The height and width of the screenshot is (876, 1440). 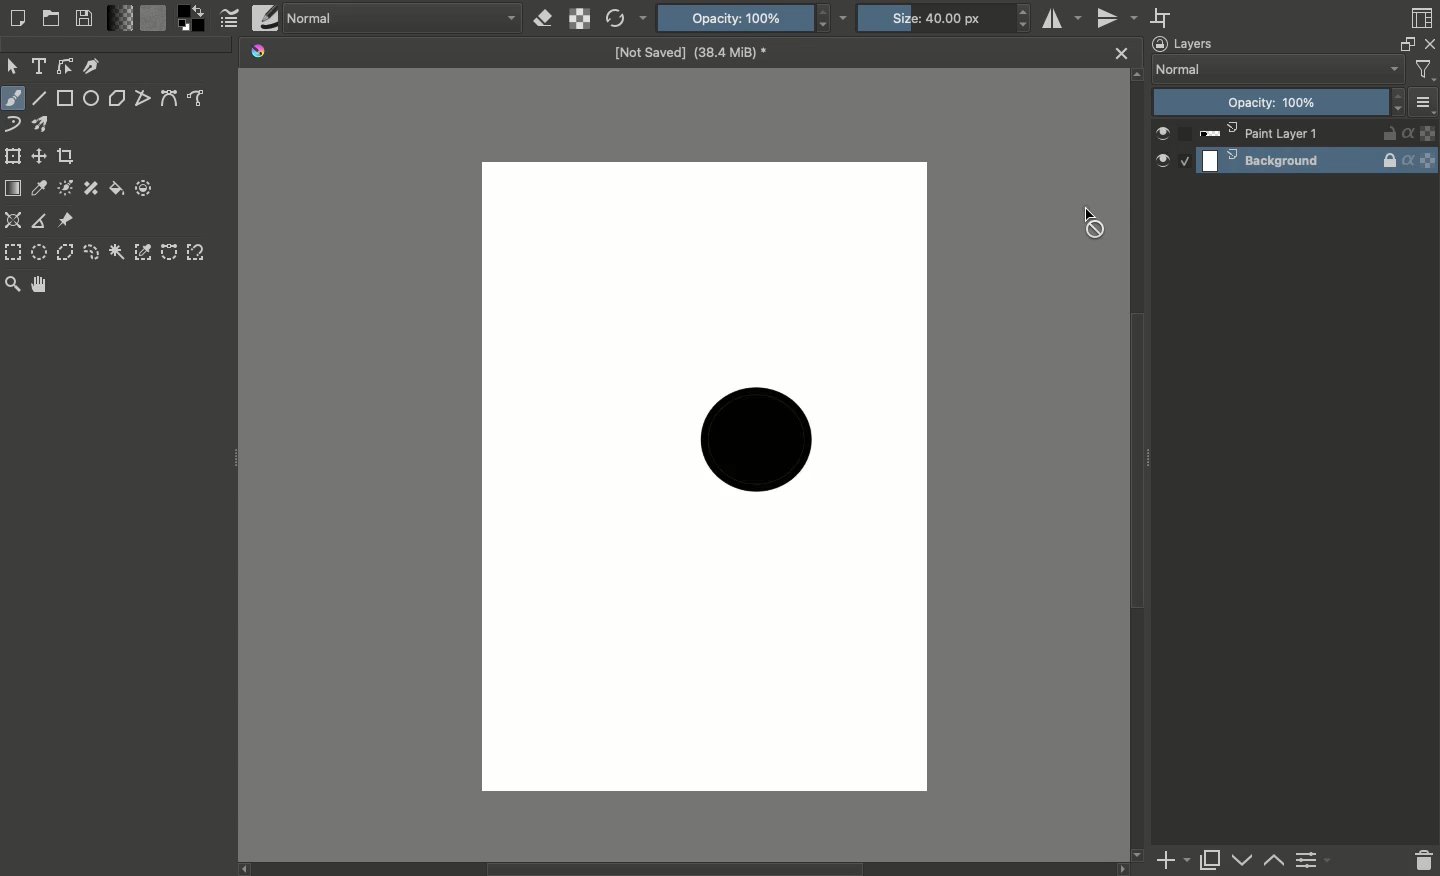 What do you see at coordinates (1288, 158) in the screenshot?
I see `Background layer` at bounding box center [1288, 158].